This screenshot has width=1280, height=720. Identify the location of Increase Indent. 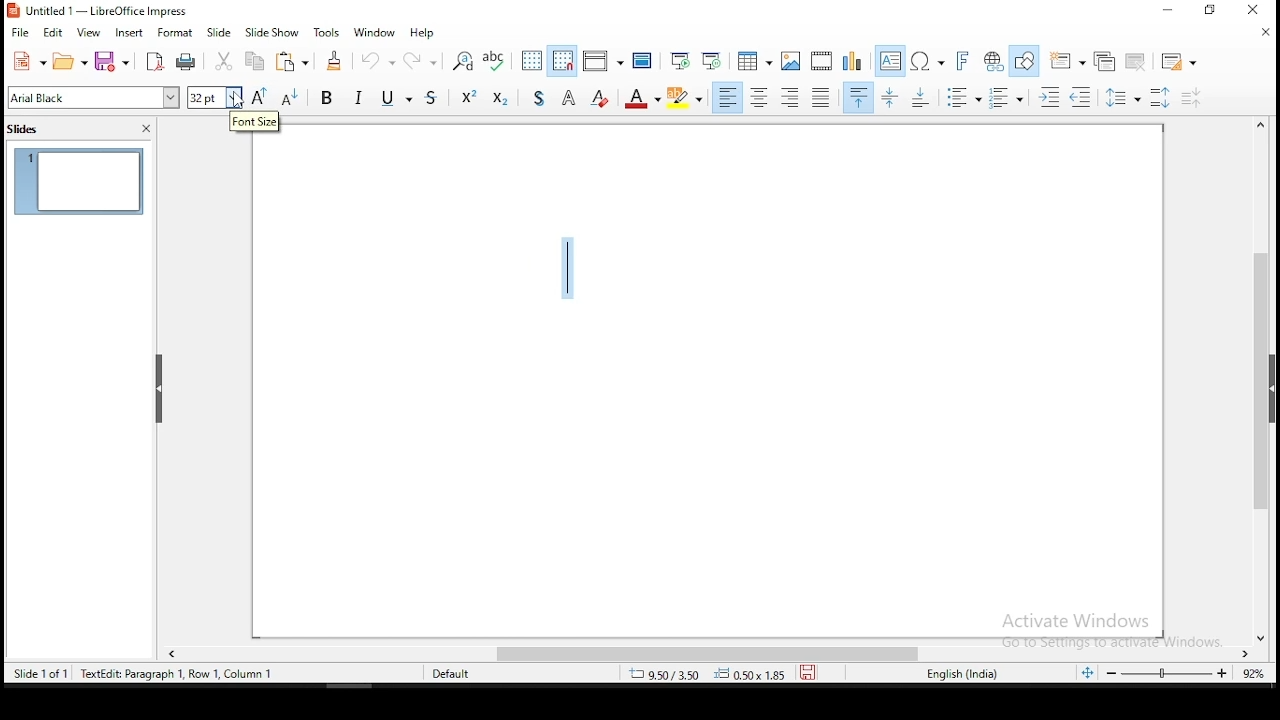
(1049, 98).